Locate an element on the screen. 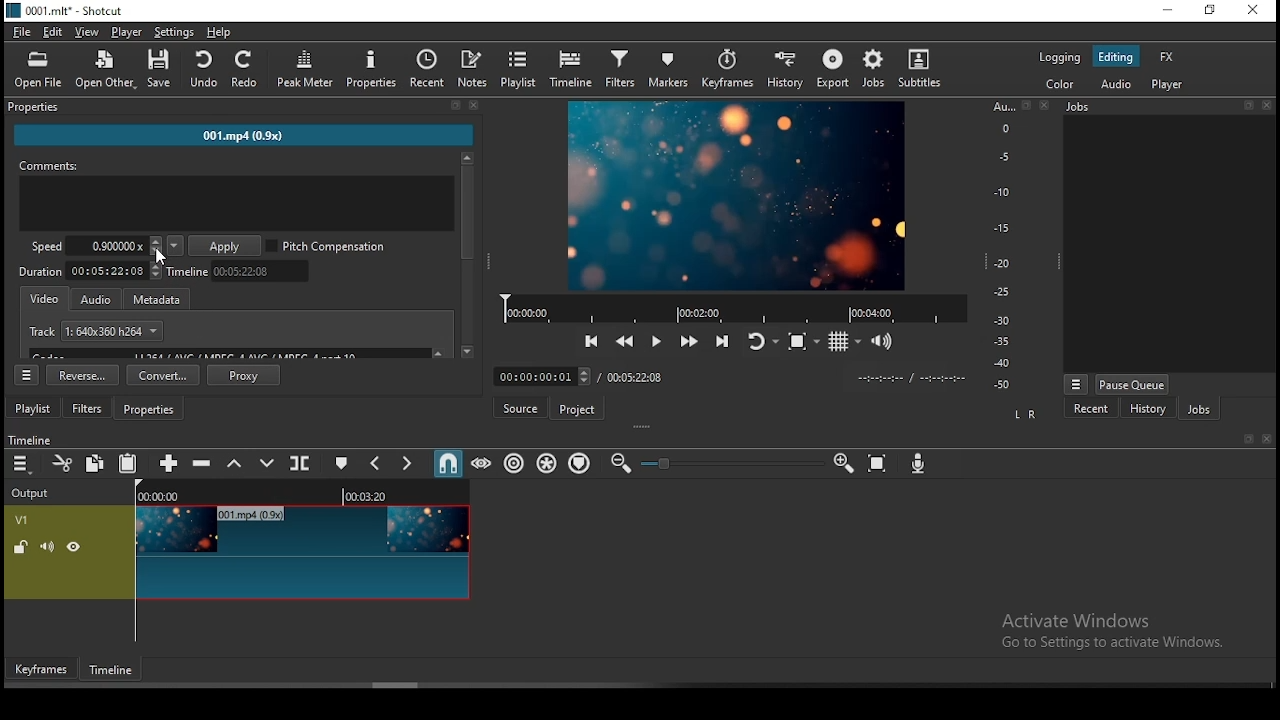 The width and height of the screenshot is (1280, 720). mouse pointer is located at coordinates (158, 255).